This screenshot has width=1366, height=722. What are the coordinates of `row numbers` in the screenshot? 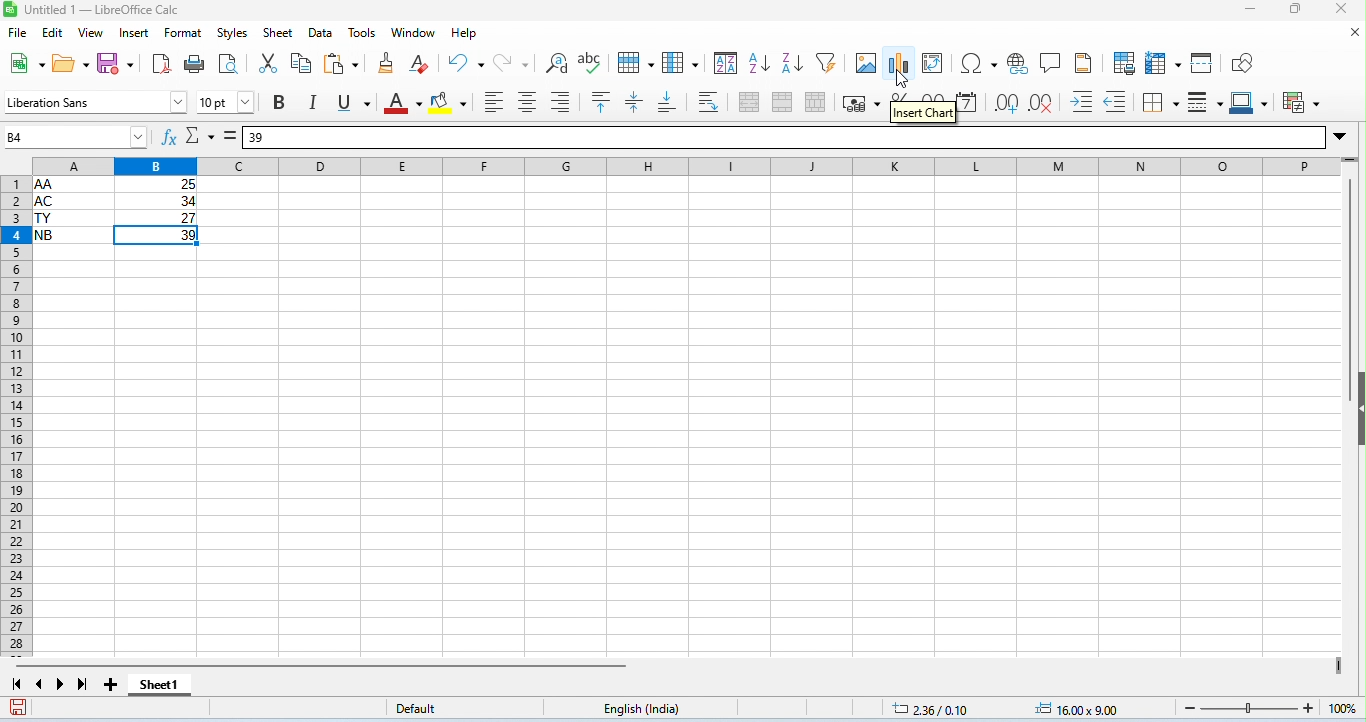 It's located at (18, 415).